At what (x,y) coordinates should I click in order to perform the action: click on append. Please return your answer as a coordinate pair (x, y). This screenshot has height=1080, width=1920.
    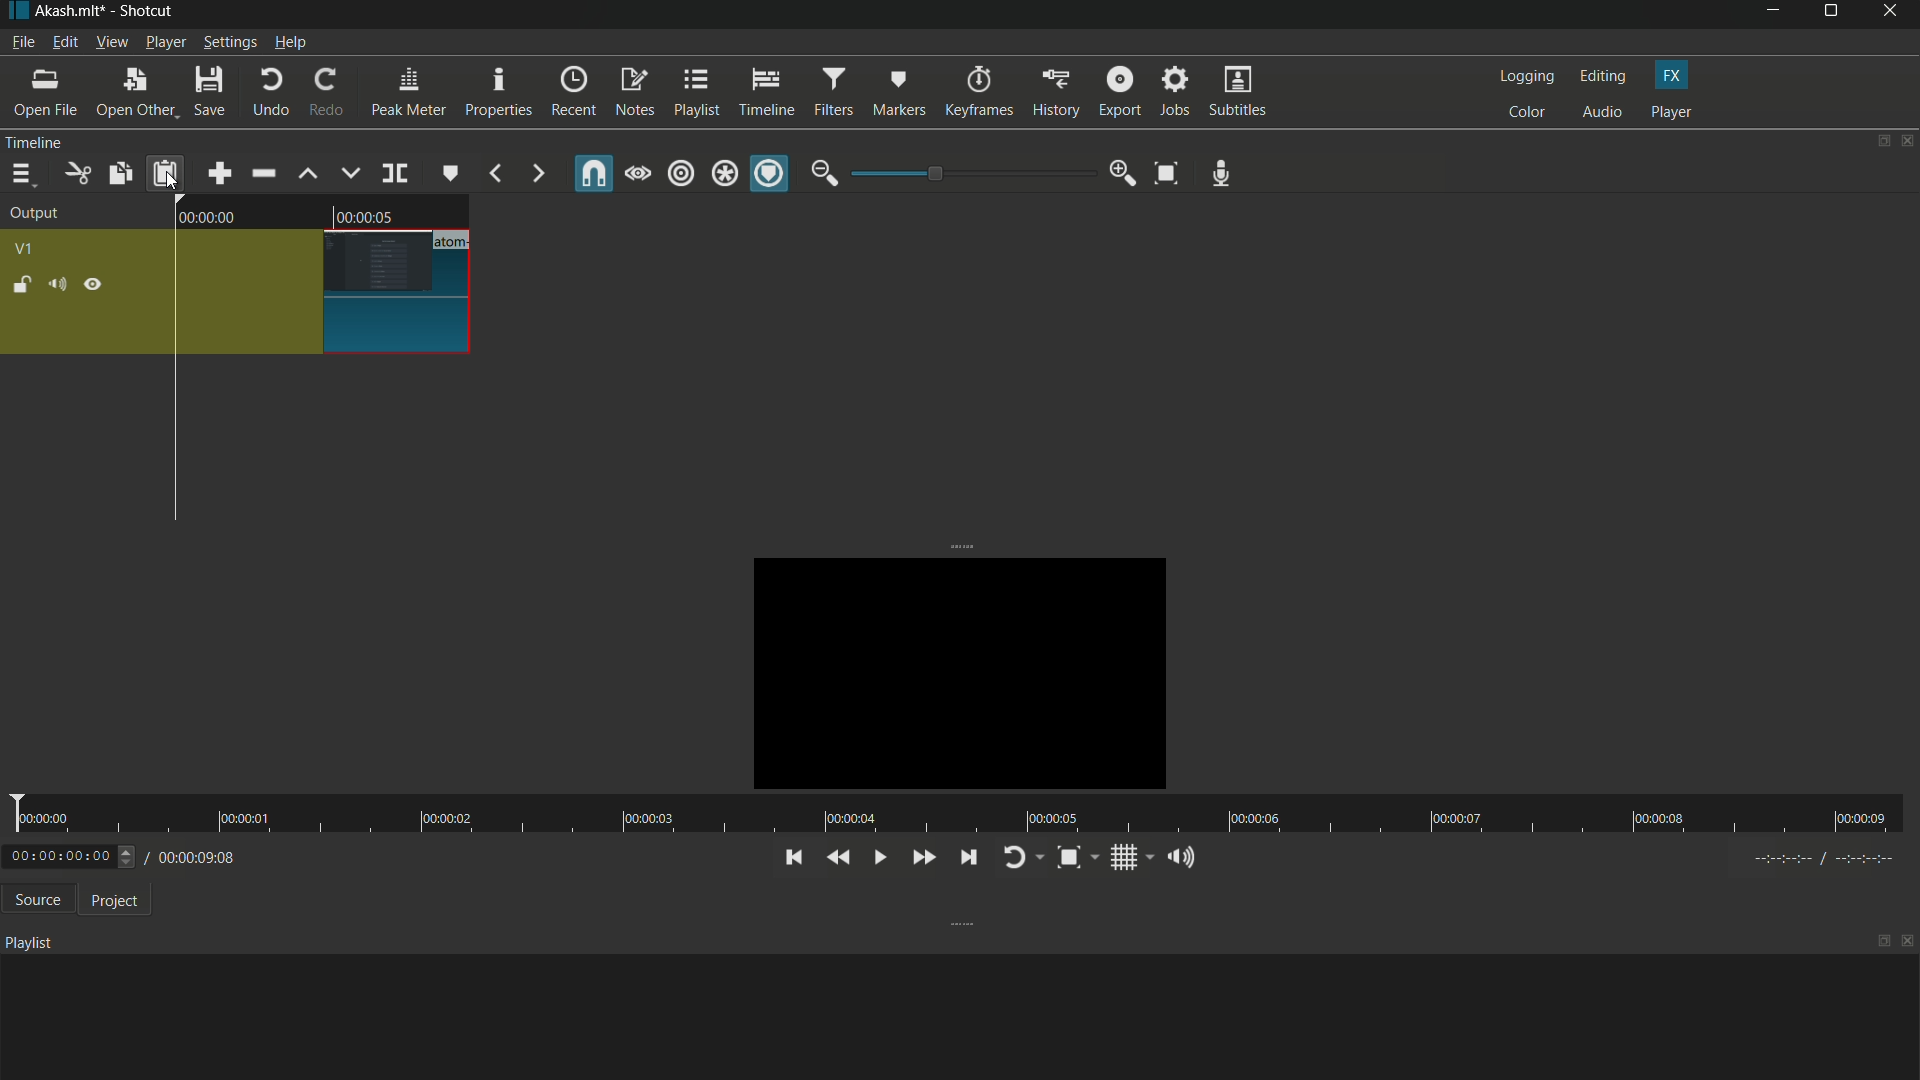
    Looking at the image, I should click on (221, 173).